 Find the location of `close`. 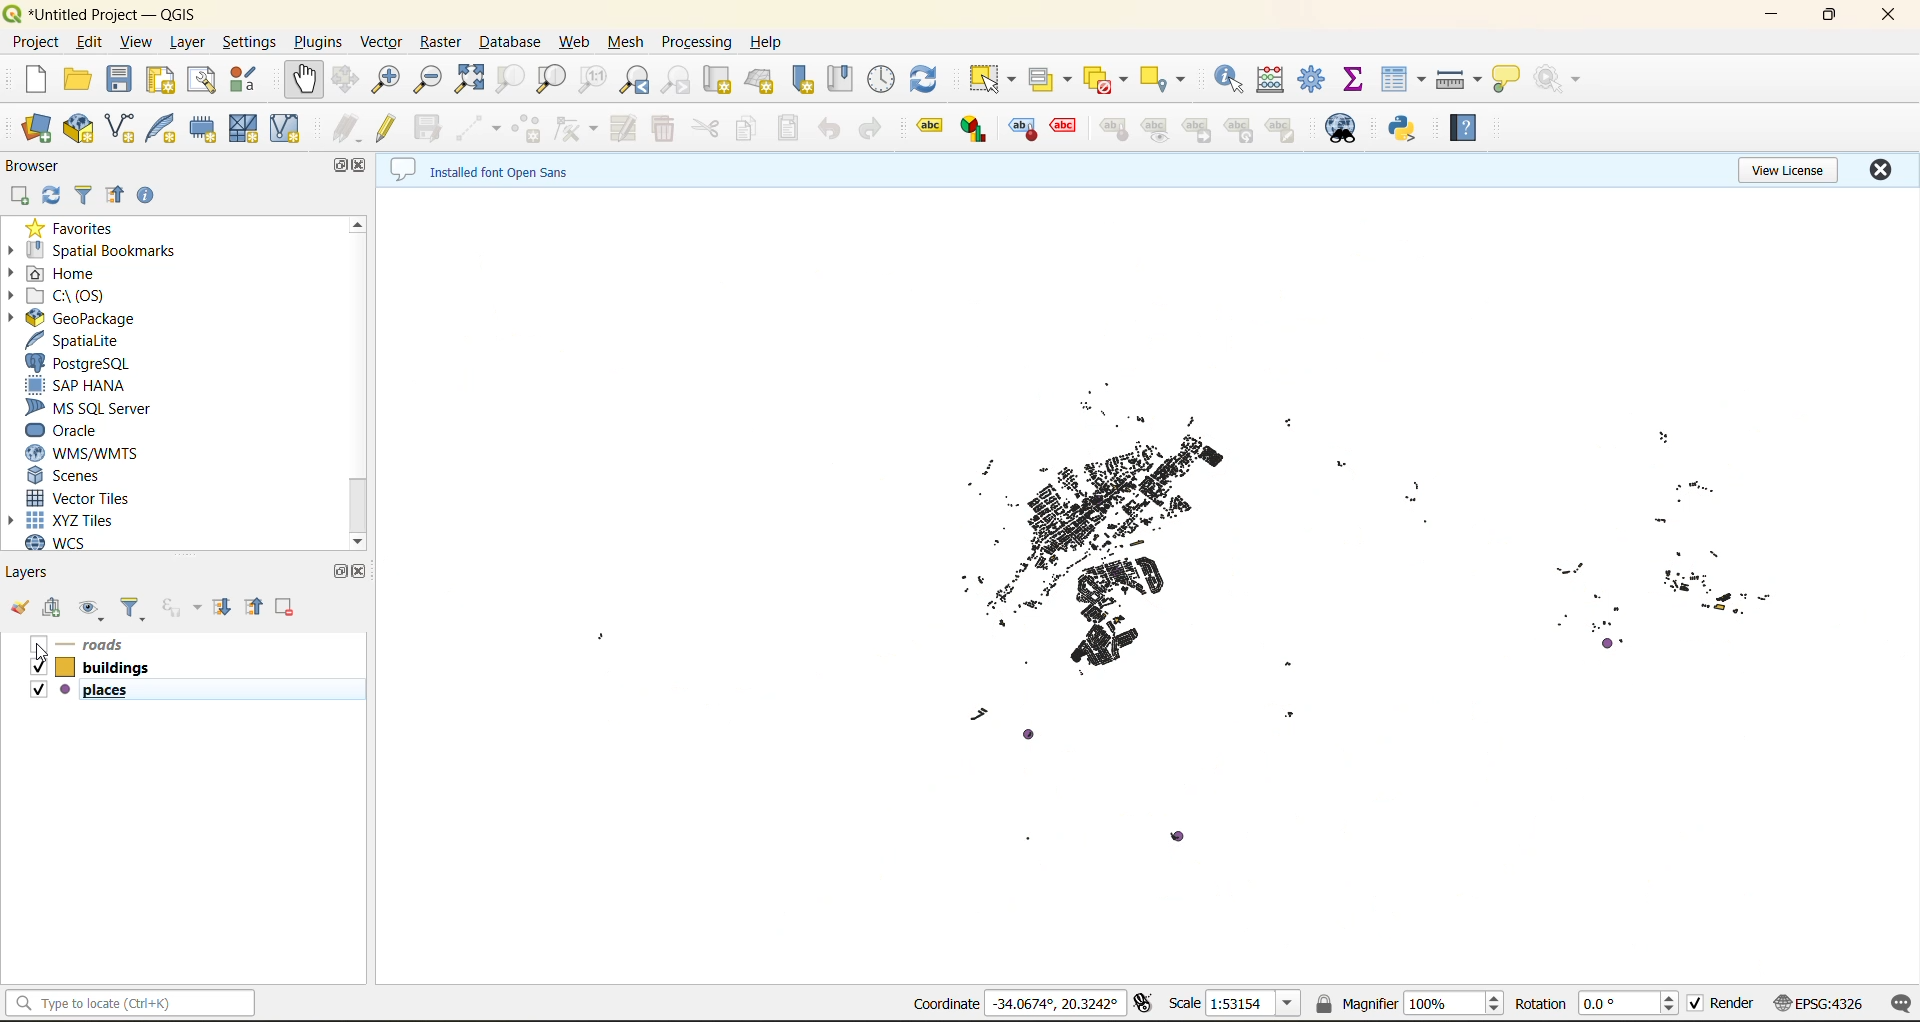

close is located at coordinates (1885, 170).